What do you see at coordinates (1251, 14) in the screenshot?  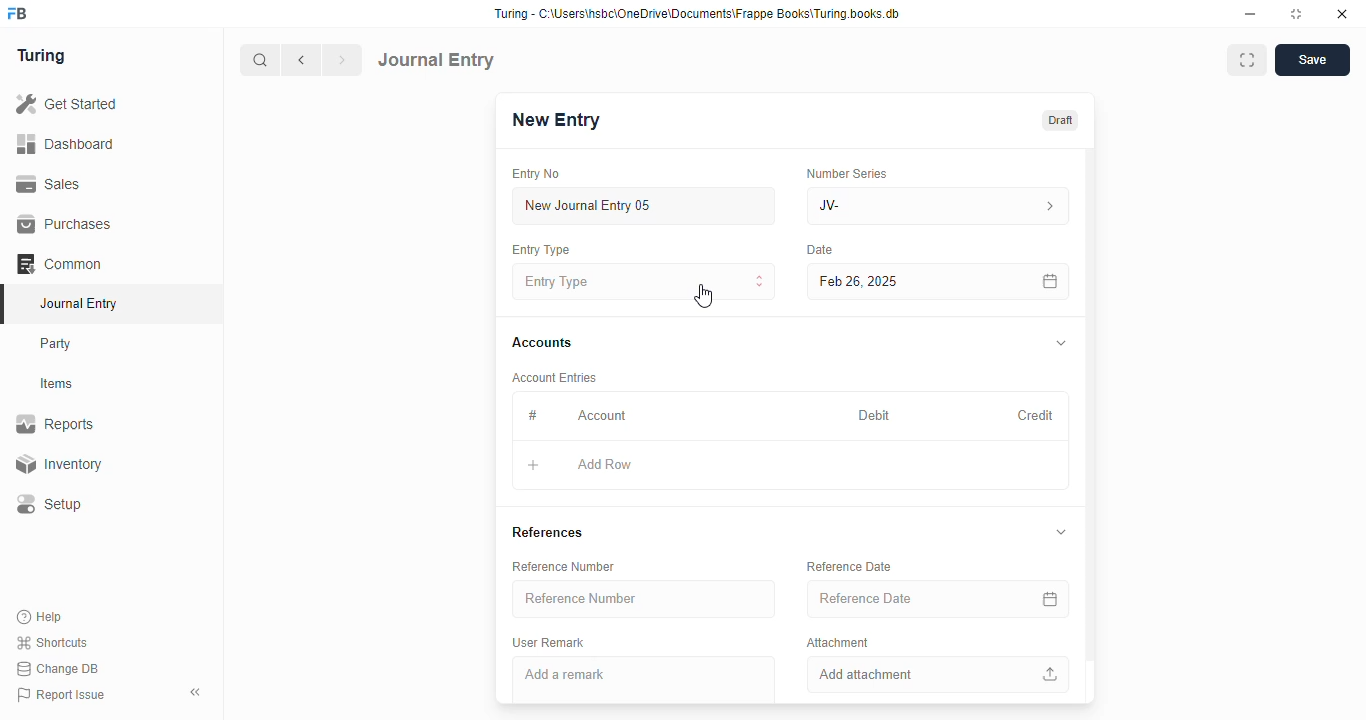 I see `minimize` at bounding box center [1251, 14].